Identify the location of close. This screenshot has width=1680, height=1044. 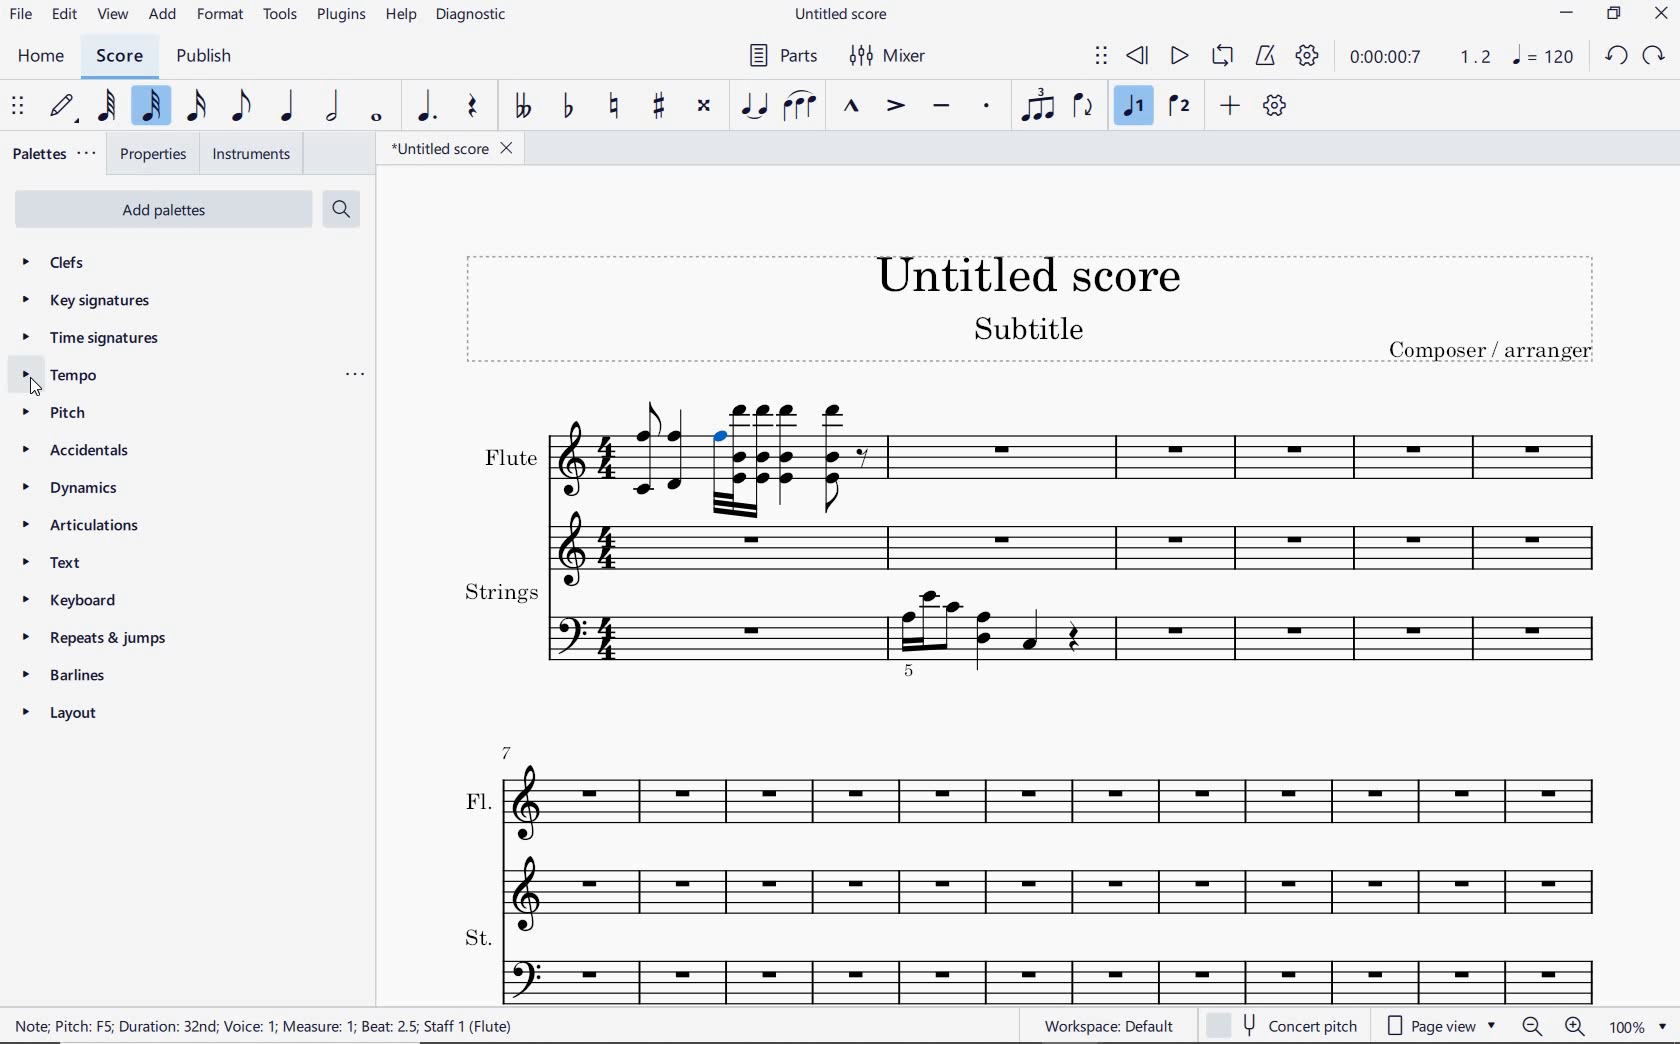
(1662, 13).